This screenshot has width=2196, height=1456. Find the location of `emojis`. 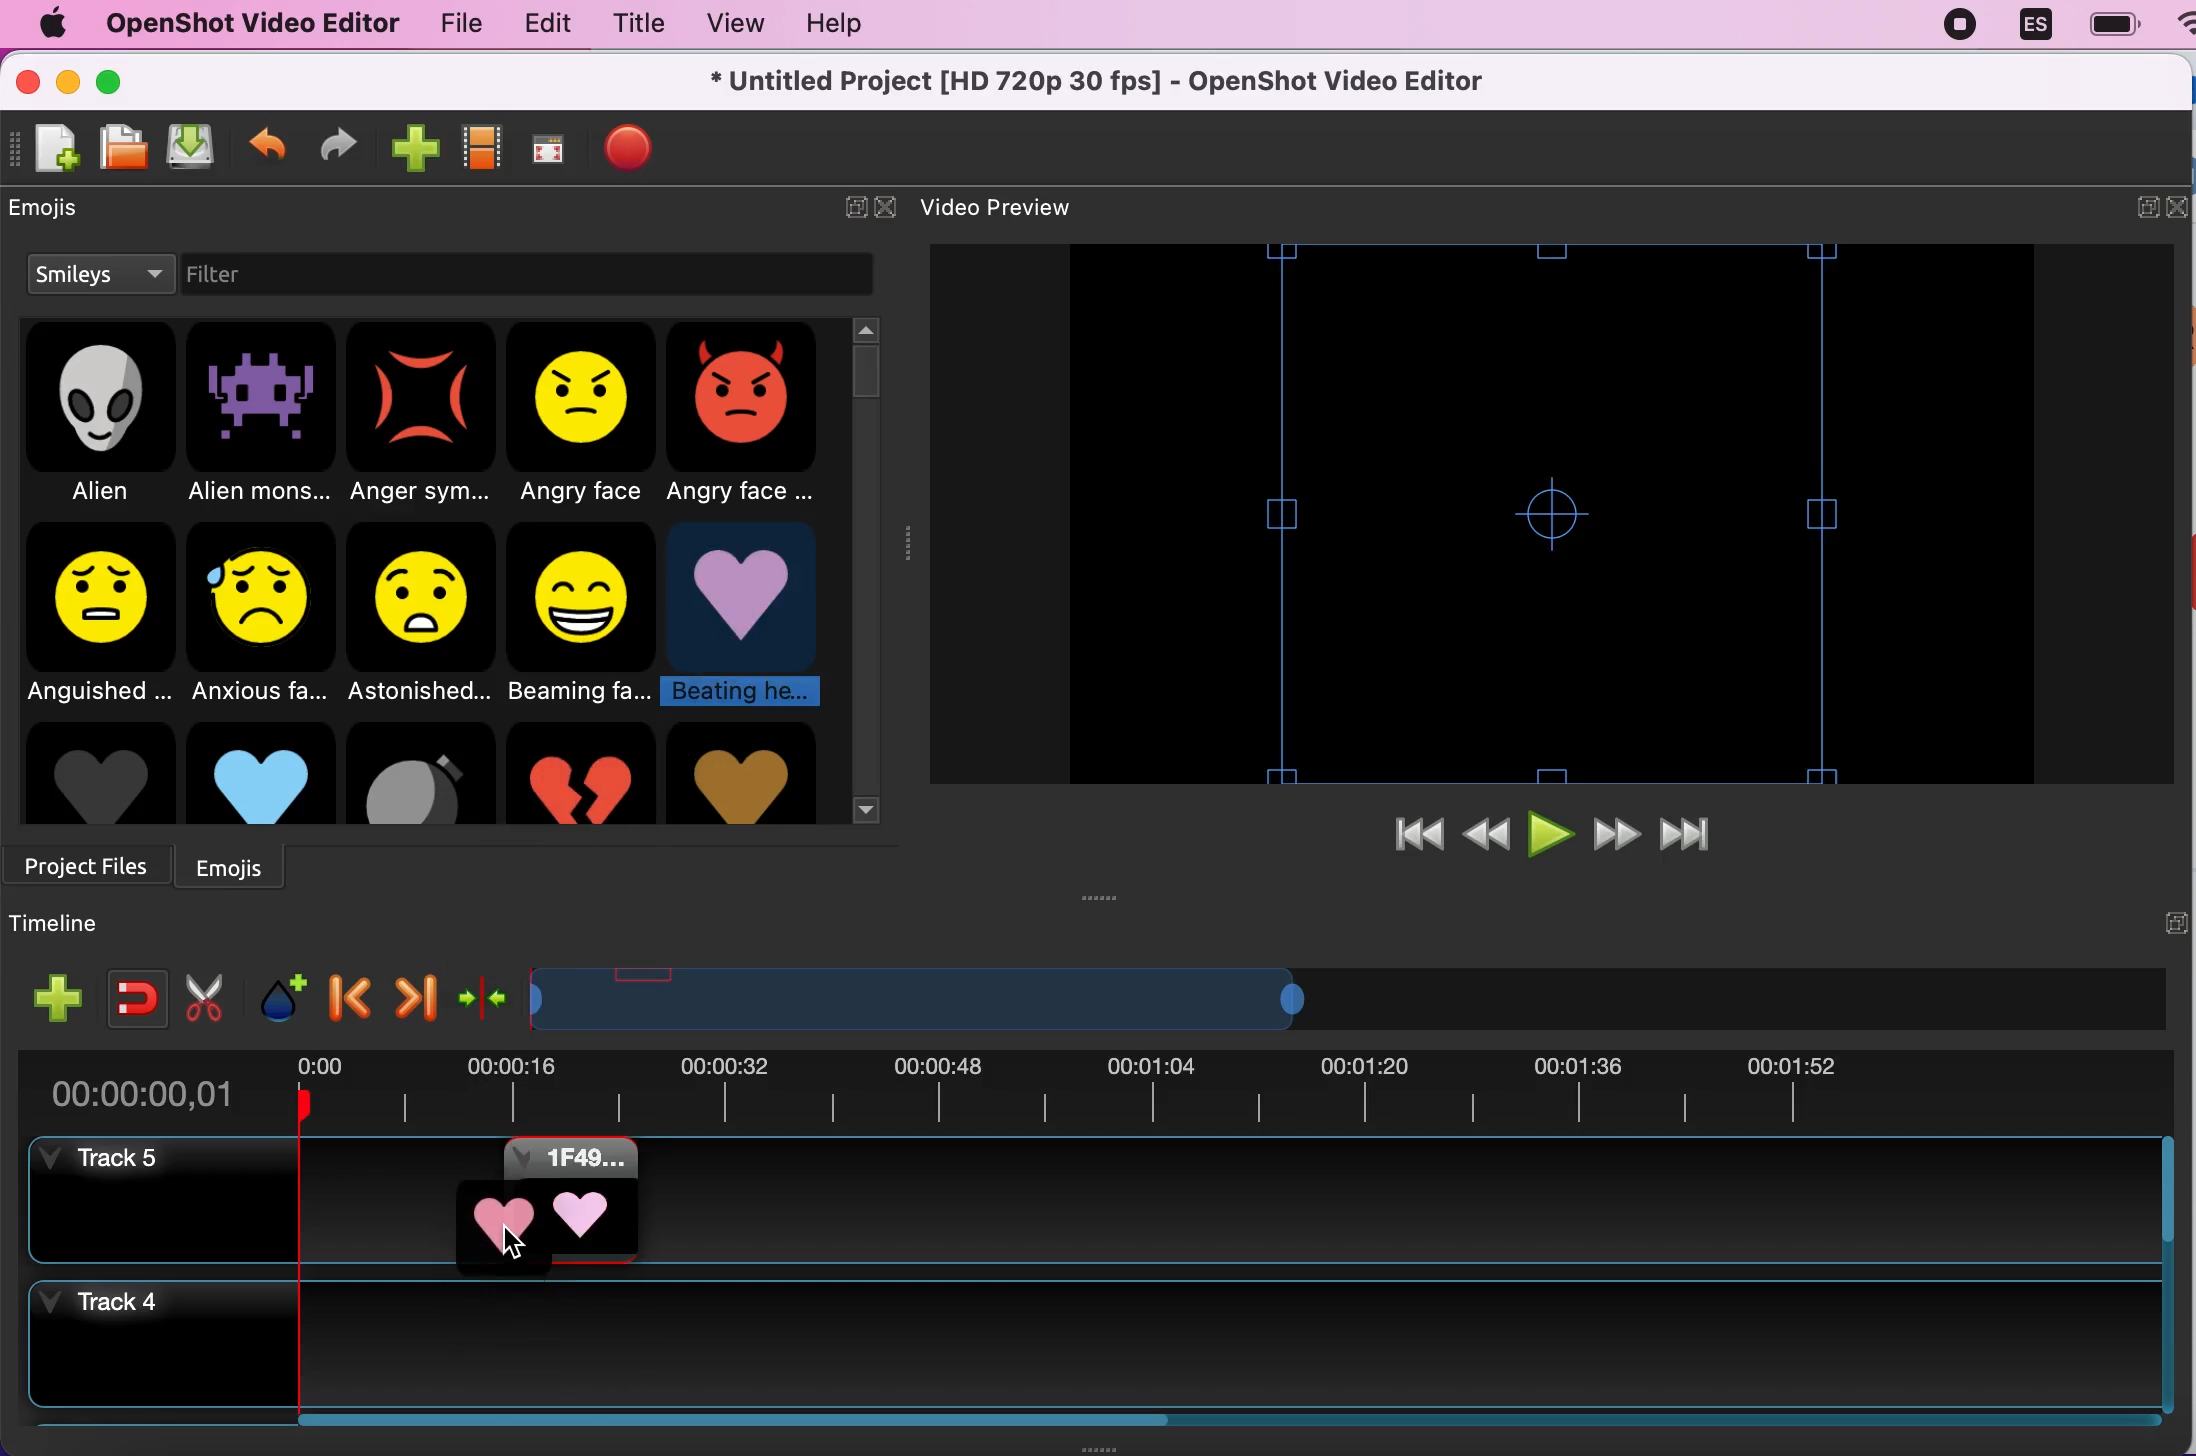

emojis is located at coordinates (62, 214).